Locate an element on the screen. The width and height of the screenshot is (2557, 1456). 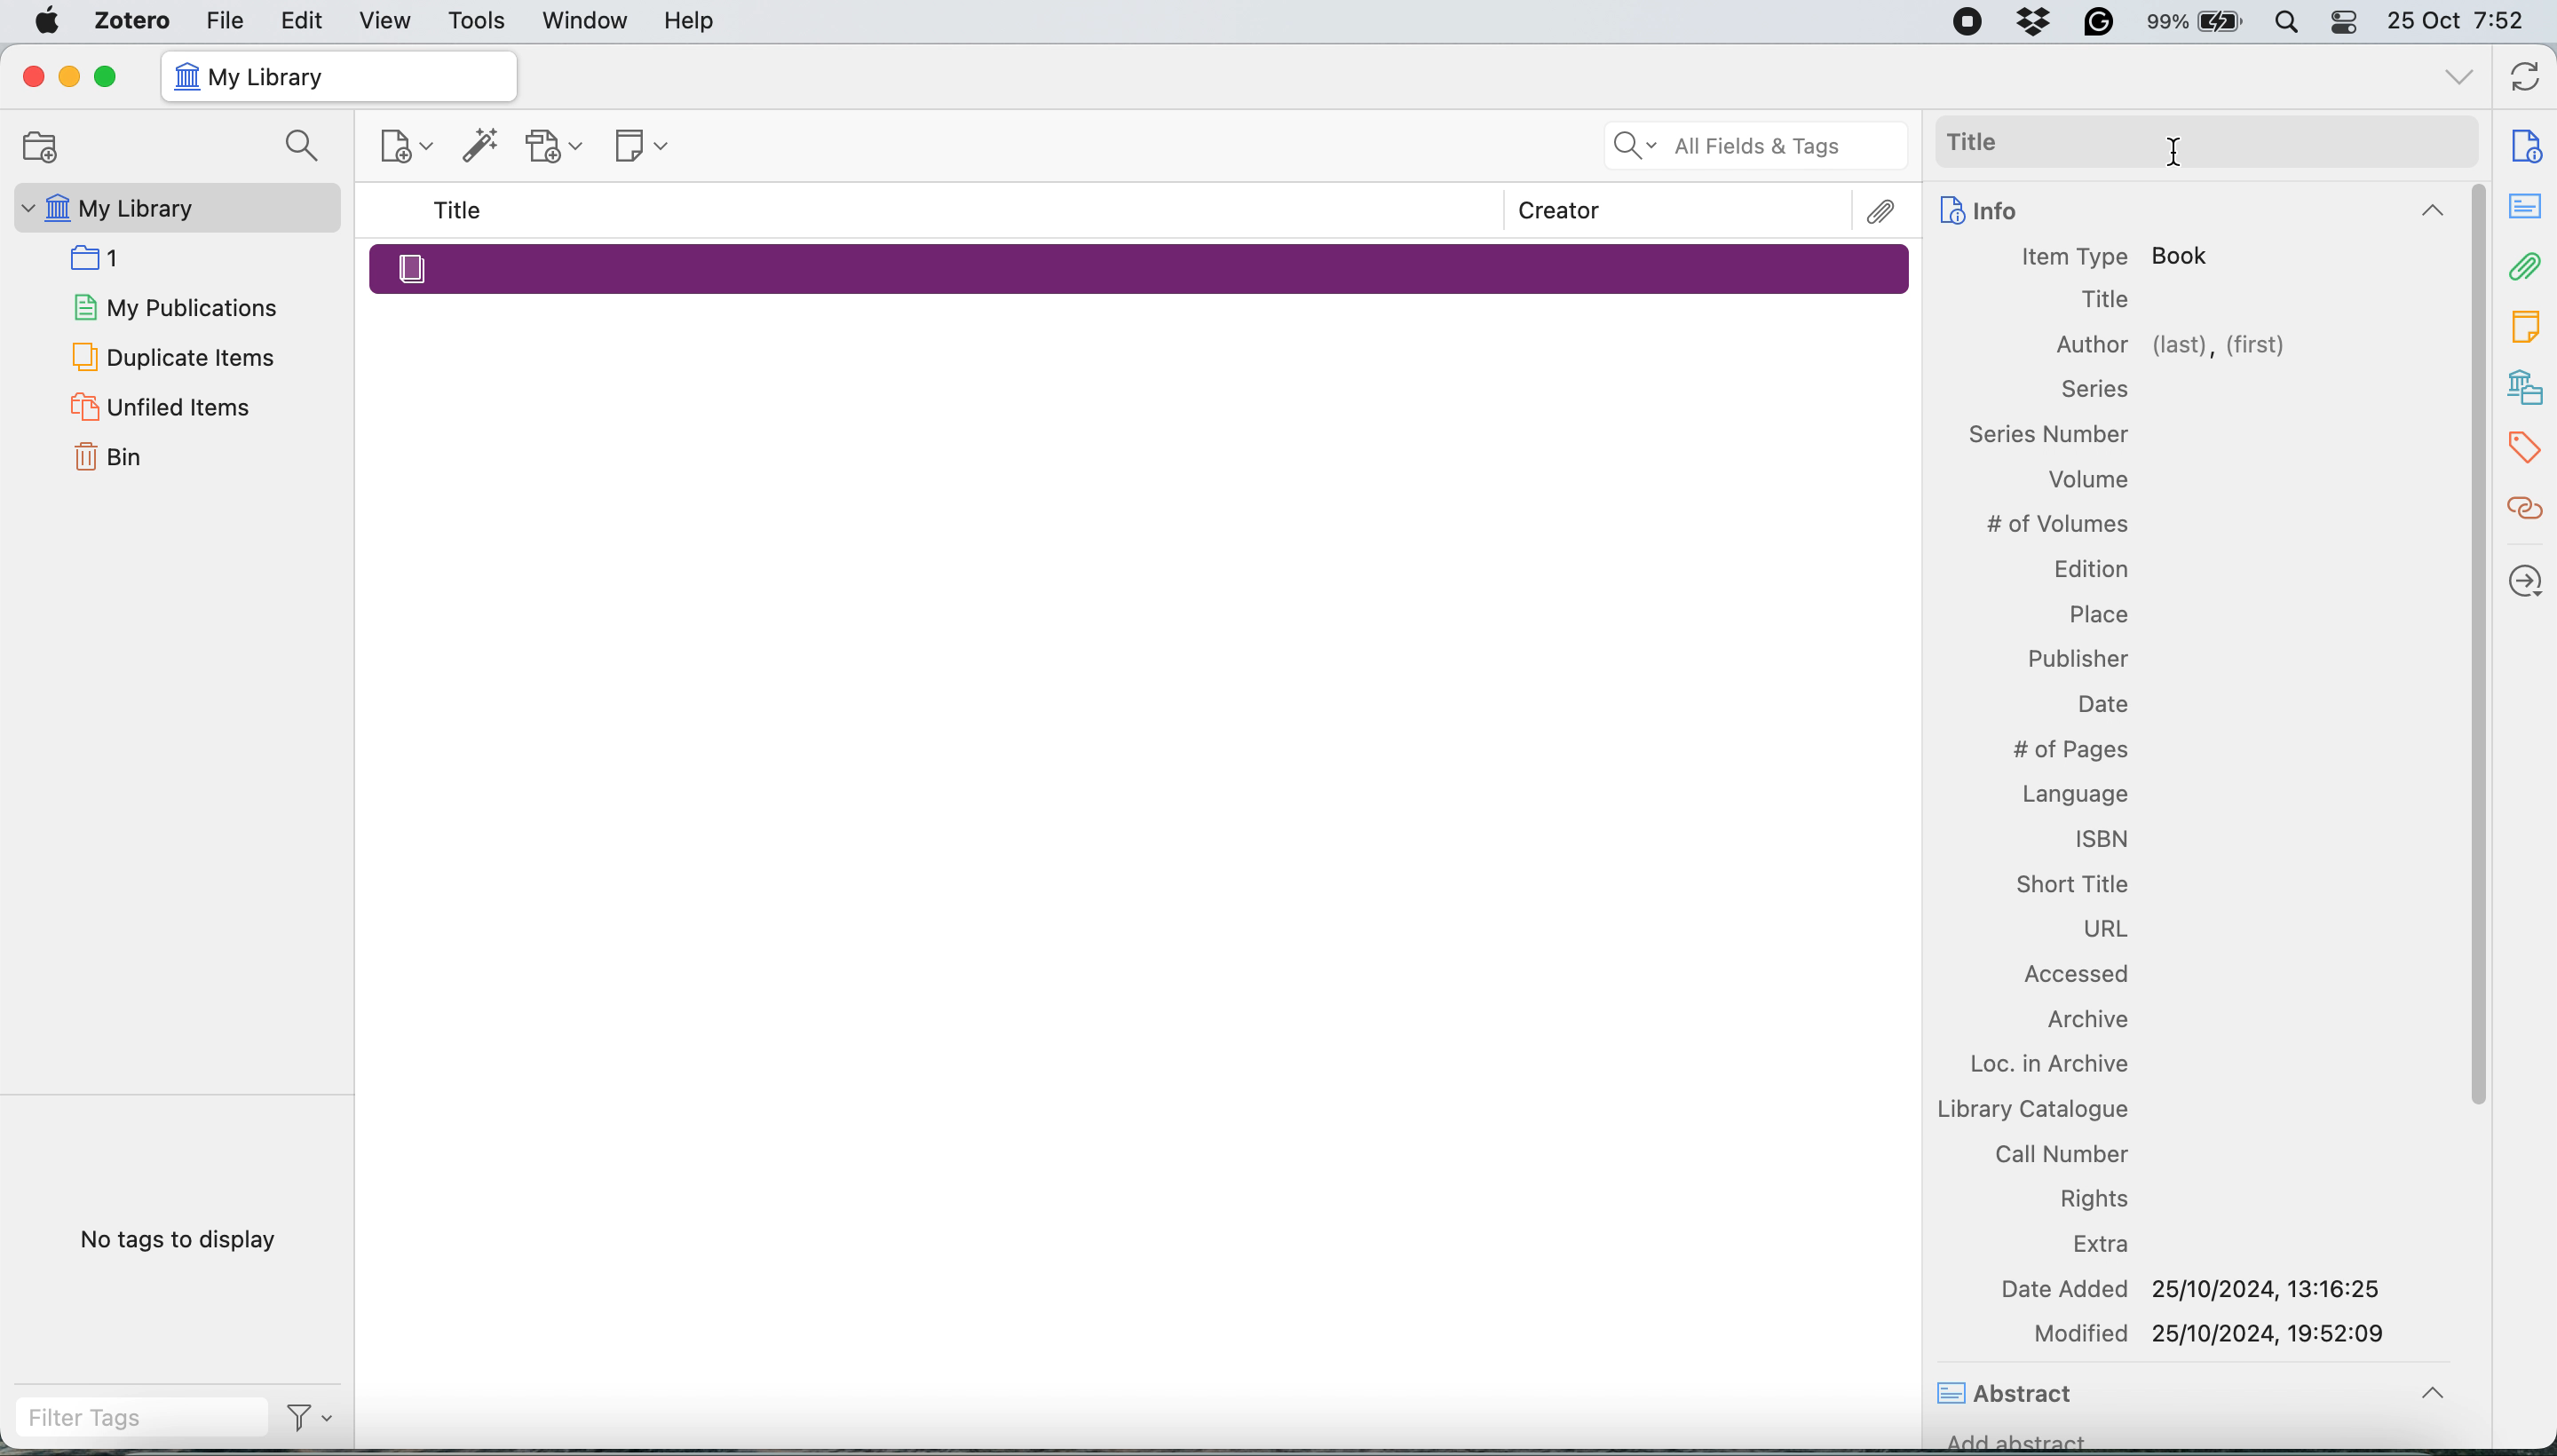
New Note is located at coordinates (644, 148).